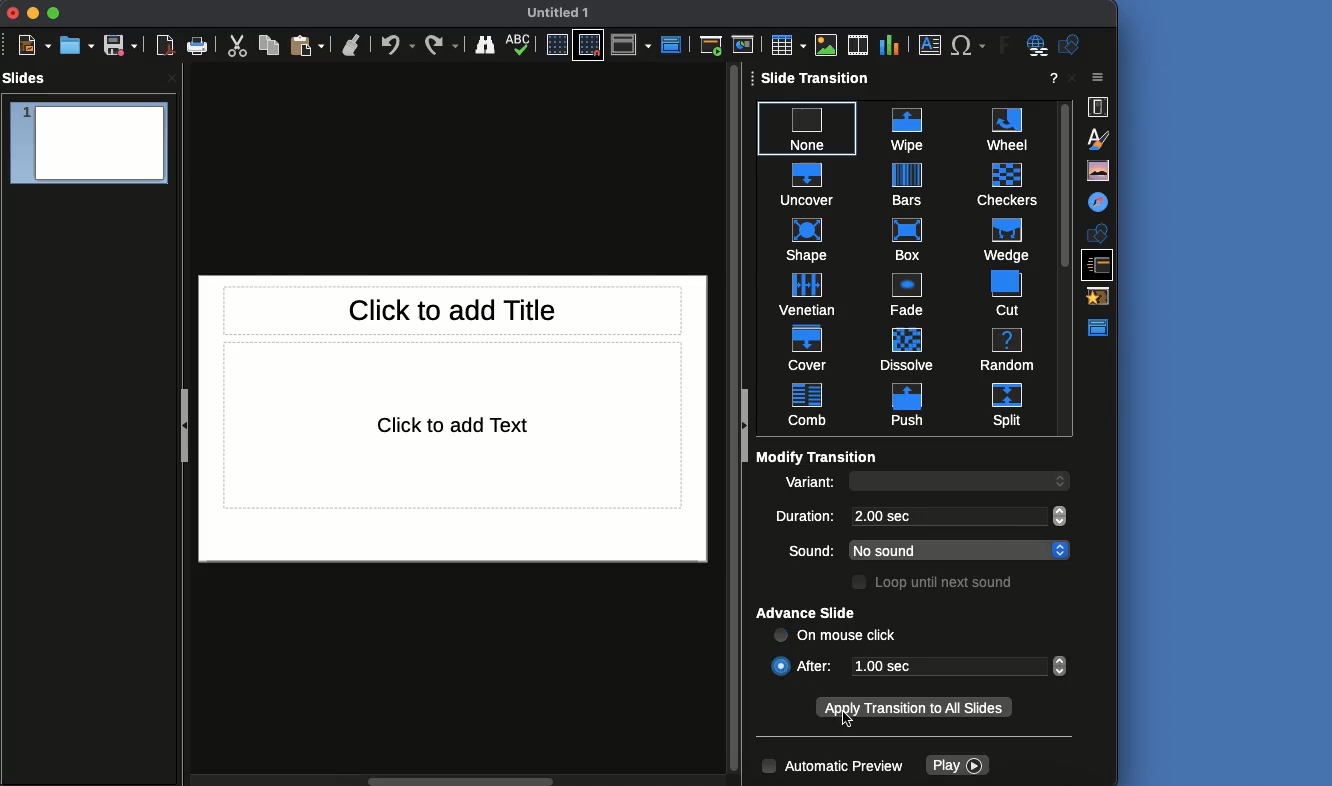 The height and width of the screenshot is (786, 1332). Describe the element at coordinates (968, 44) in the screenshot. I see `Special characters` at that location.